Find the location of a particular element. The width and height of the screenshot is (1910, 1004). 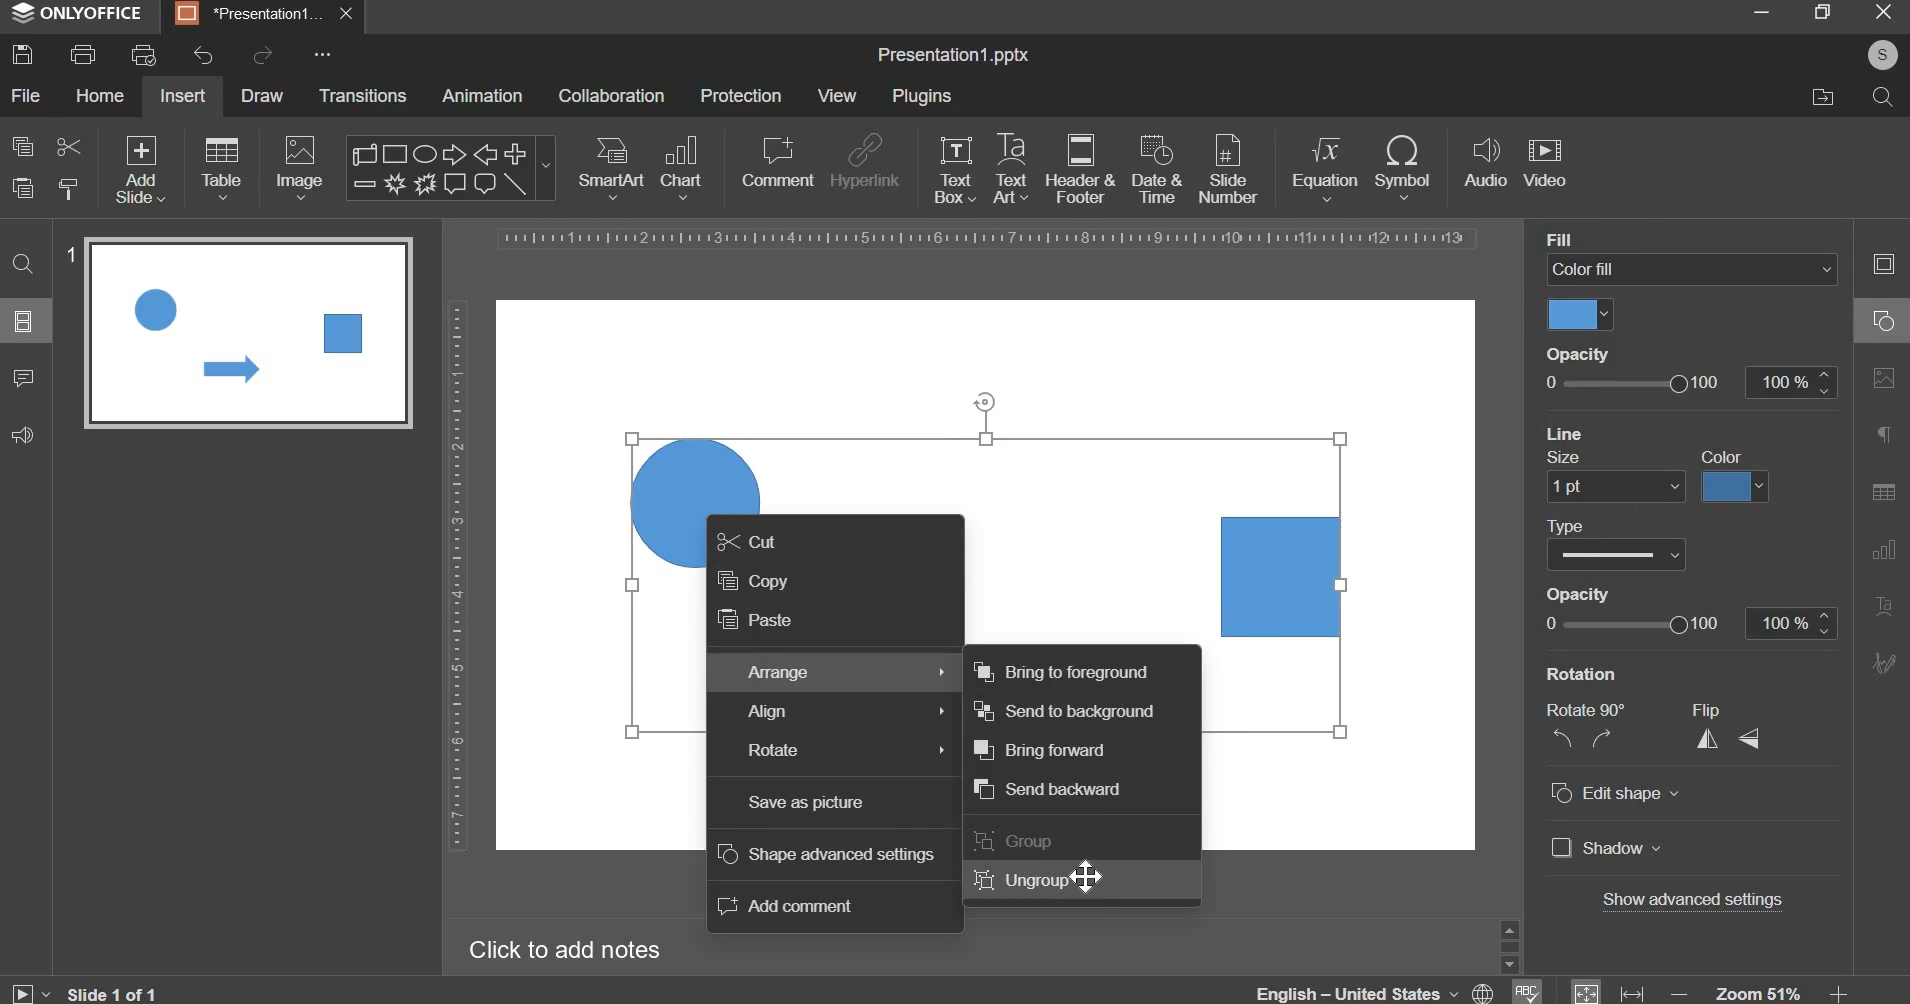

signature  is located at coordinates (1883, 662).